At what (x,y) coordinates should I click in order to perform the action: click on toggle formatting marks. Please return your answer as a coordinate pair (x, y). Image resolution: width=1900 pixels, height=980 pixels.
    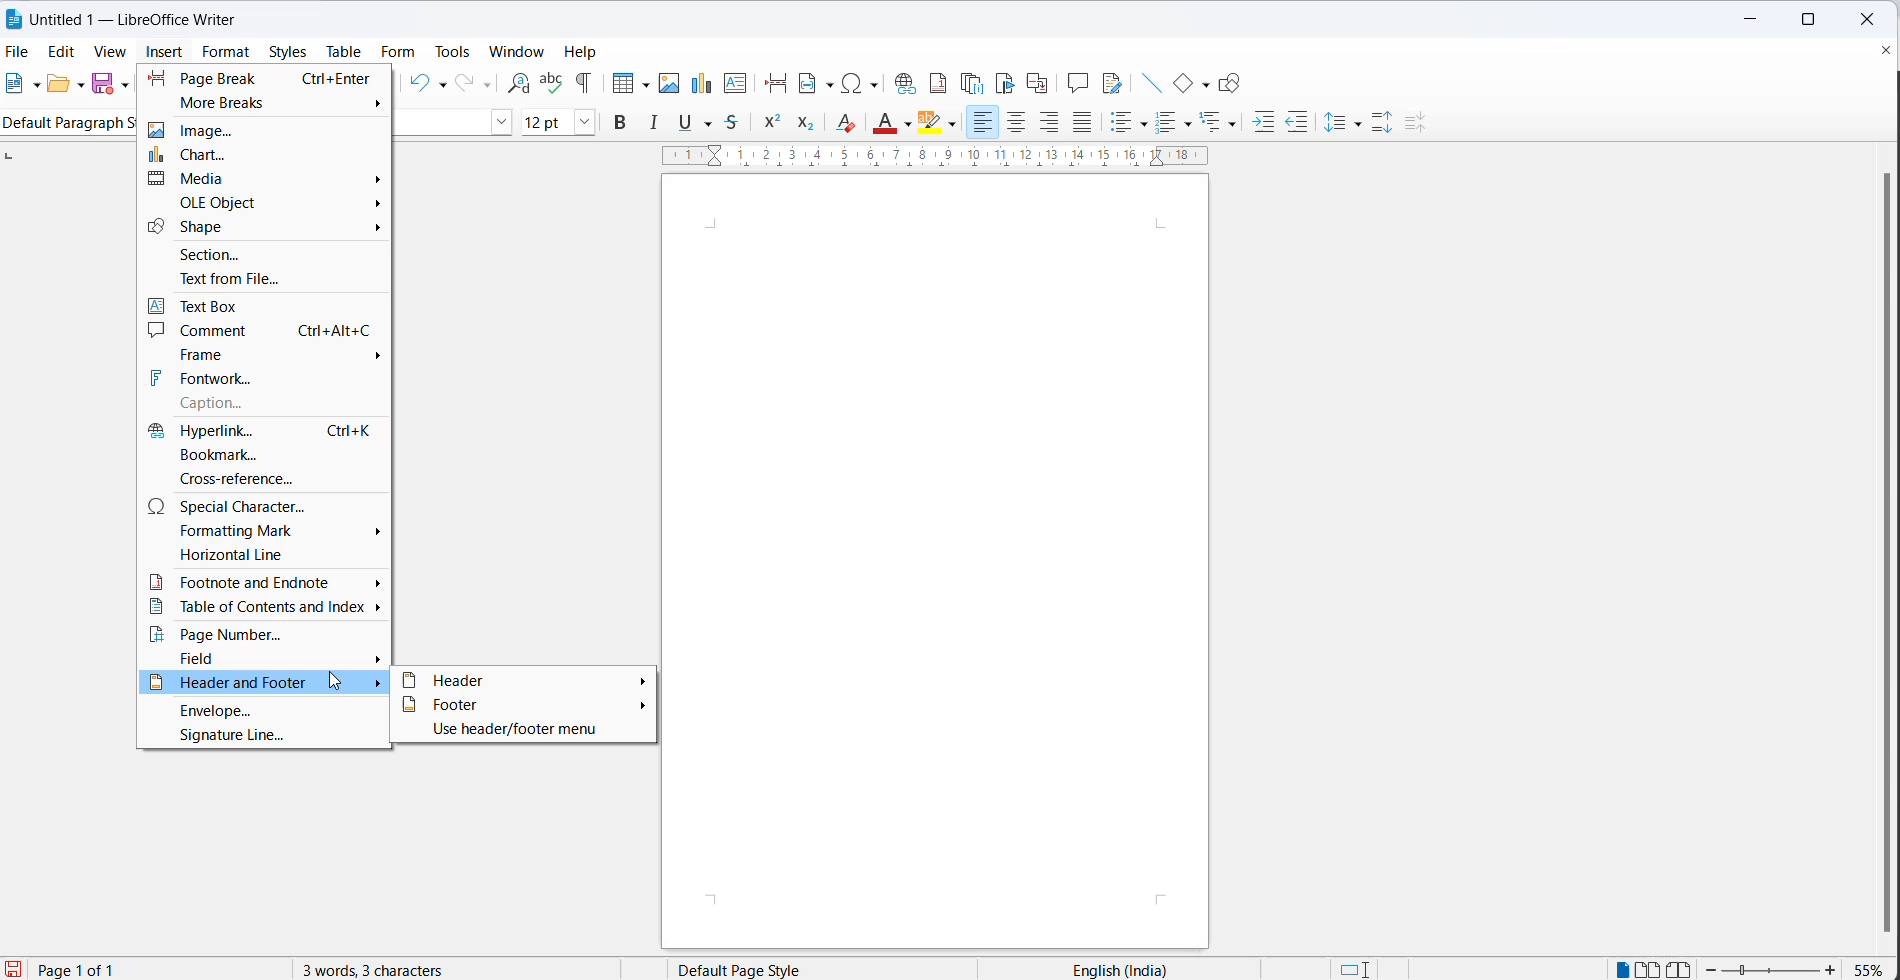
    Looking at the image, I should click on (580, 84).